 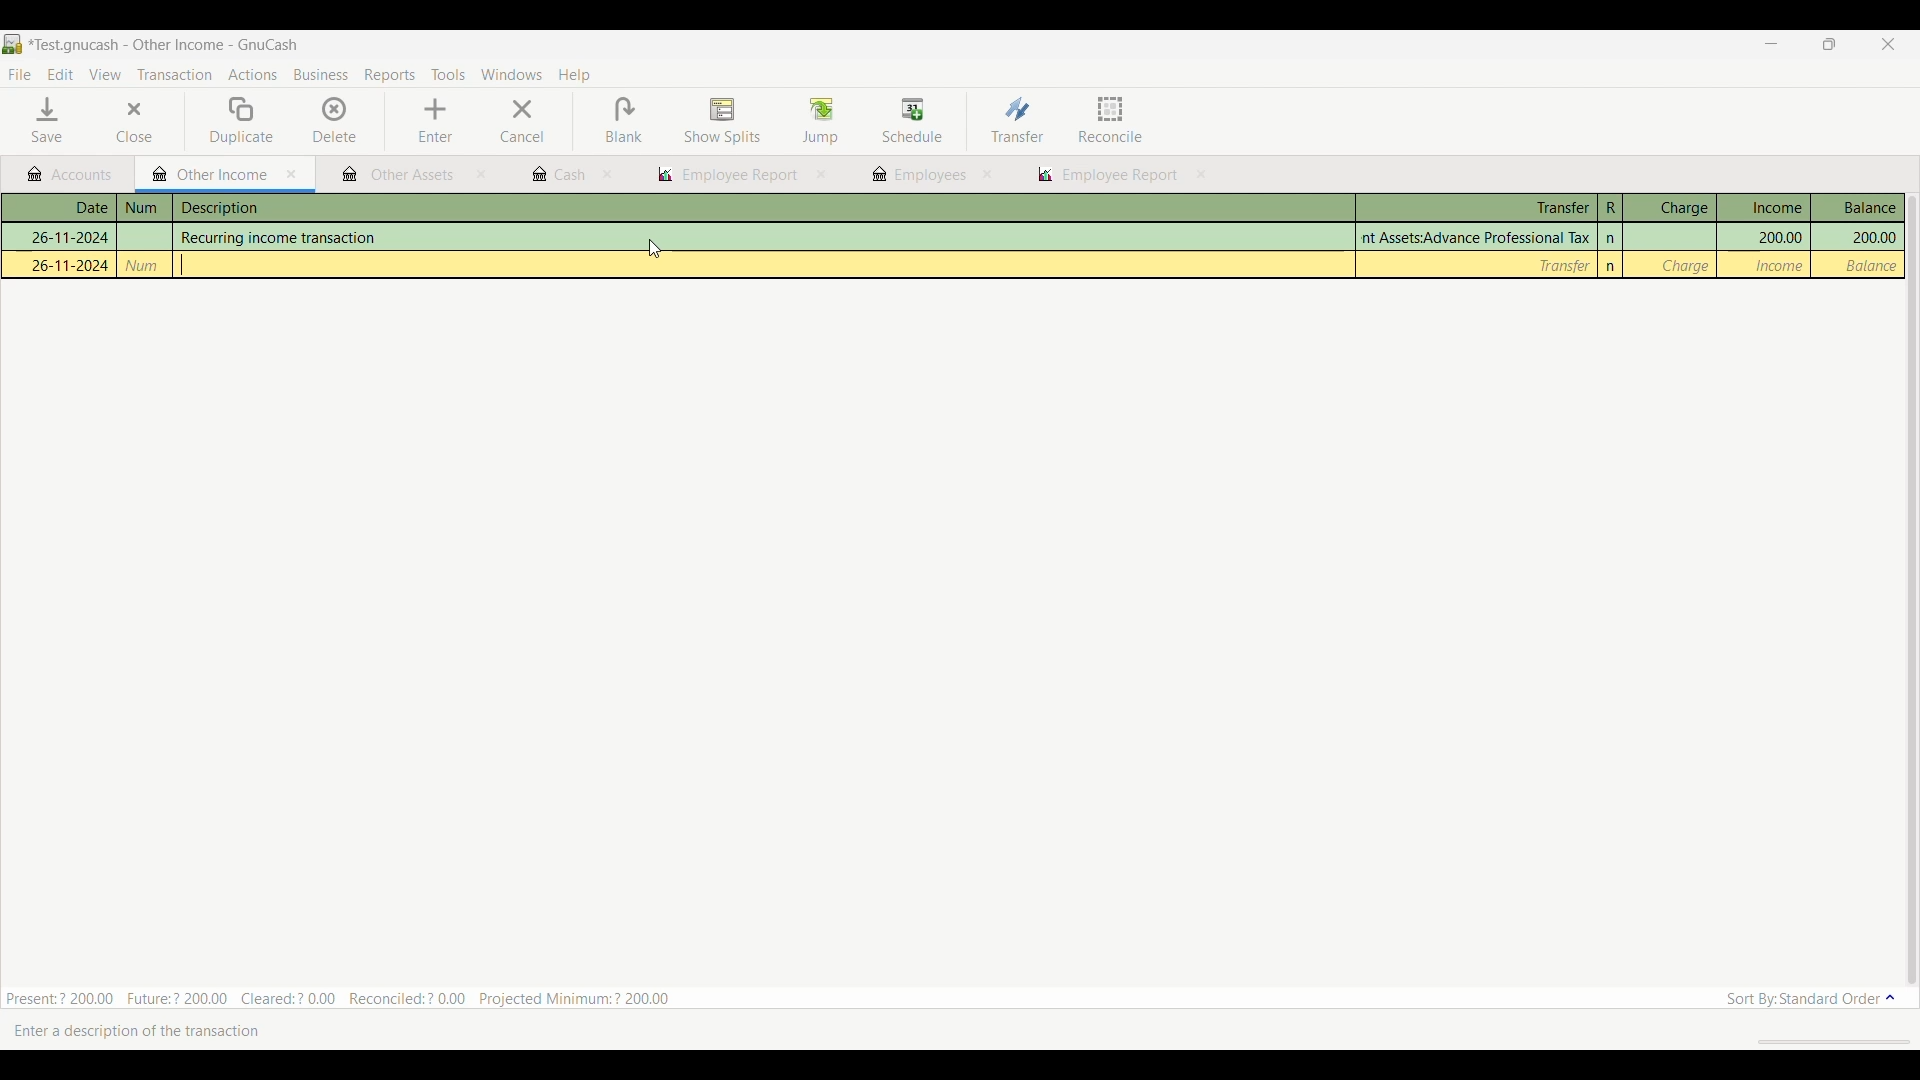 What do you see at coordinates (557, 175) in the screenshot?
I see `cash` at bounding box center [557, 175].